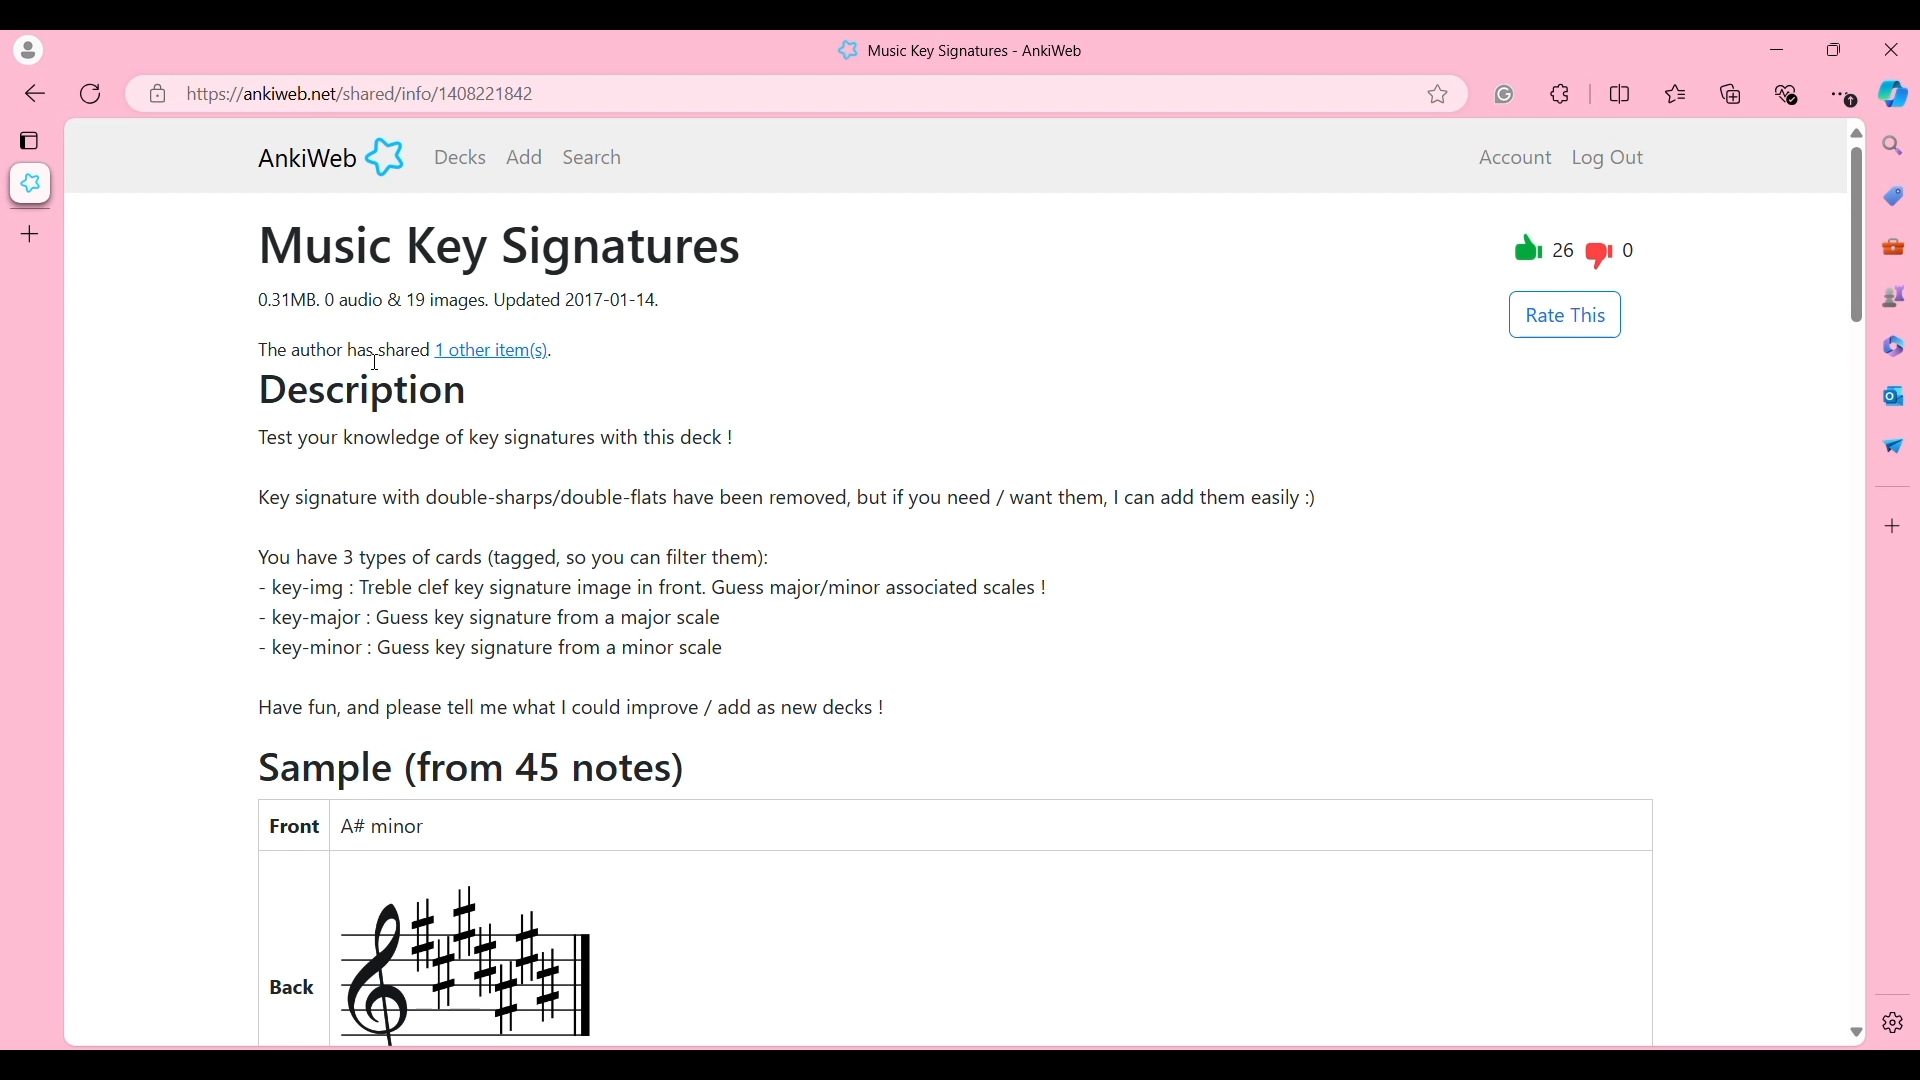 This screenshot has width=1920, height=1080. I want to click on Browser documents, so click(1892, 345).